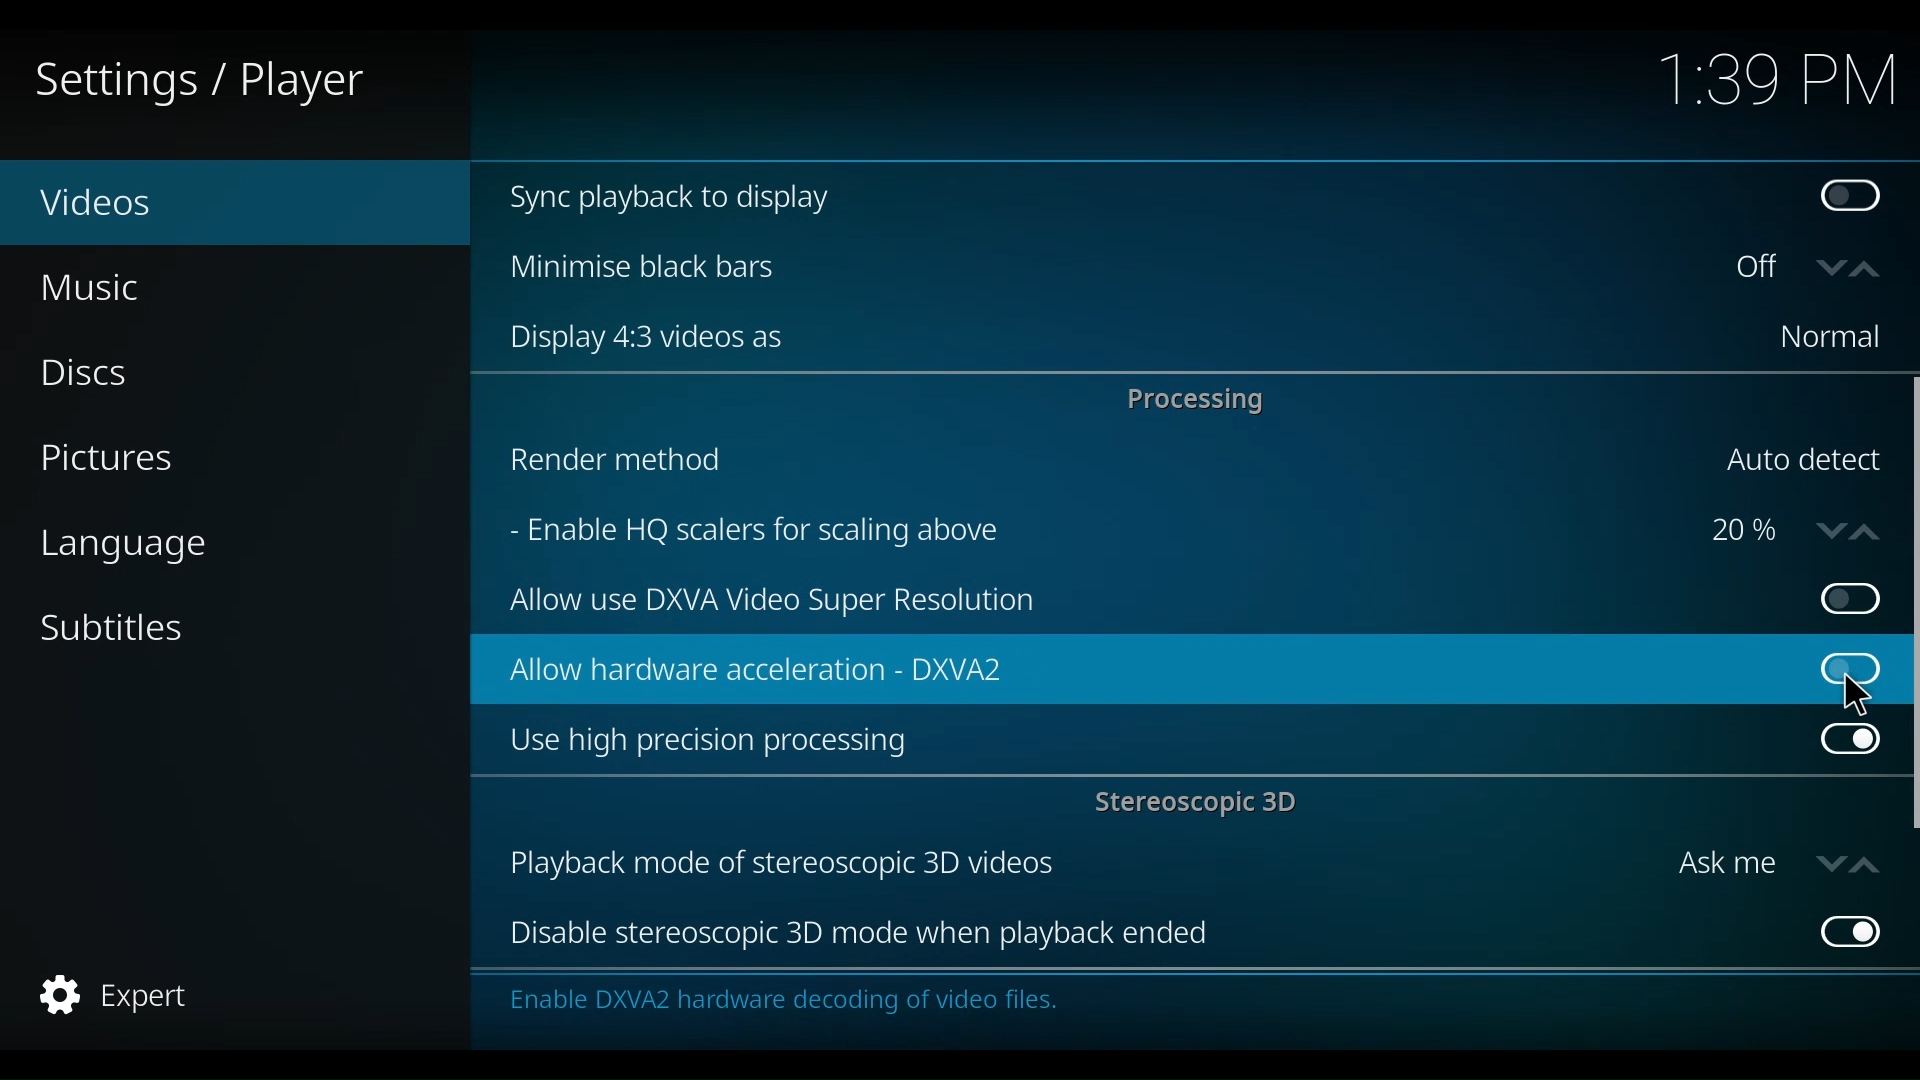 Image resolution: width=1920 pixels, height=1080 pixels. Describe the element at coordinates (113, 461) in the screenshot. I see `Pictures` at that location.